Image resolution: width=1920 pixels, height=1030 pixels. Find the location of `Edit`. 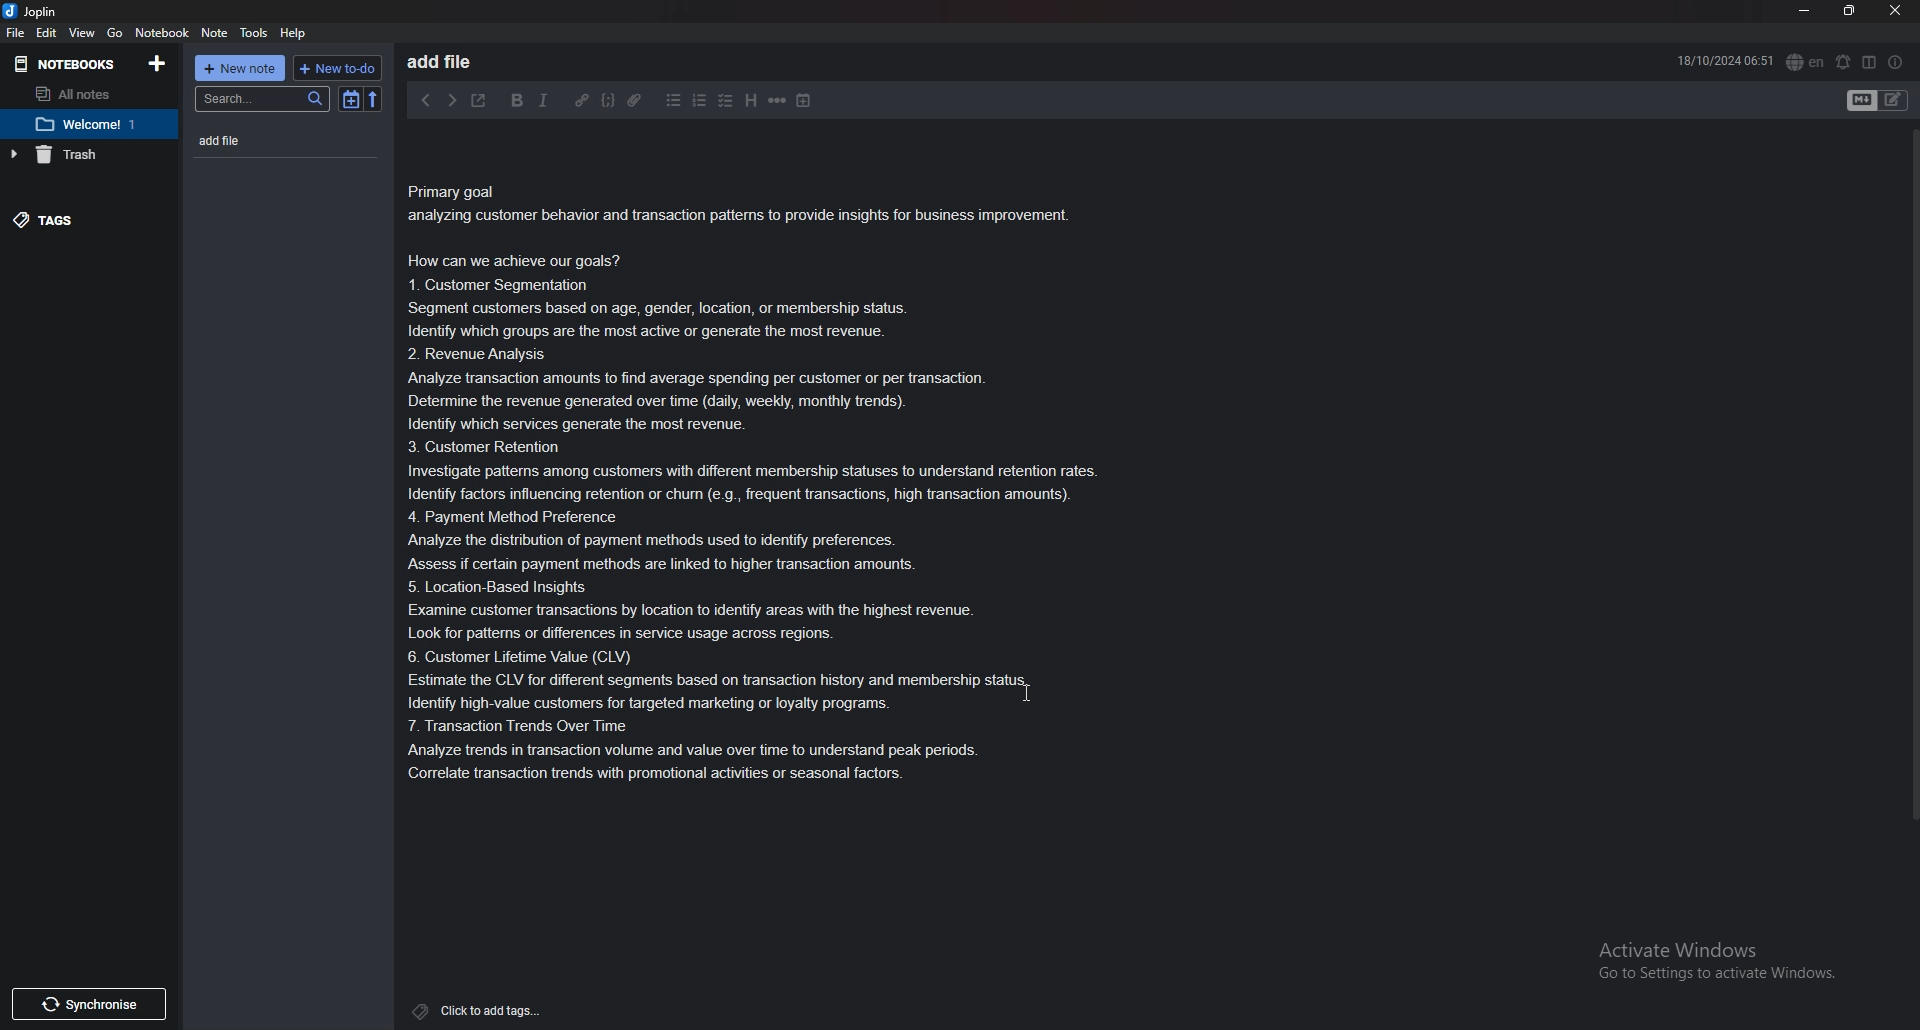

Edit is located at coordinates (47, 33).